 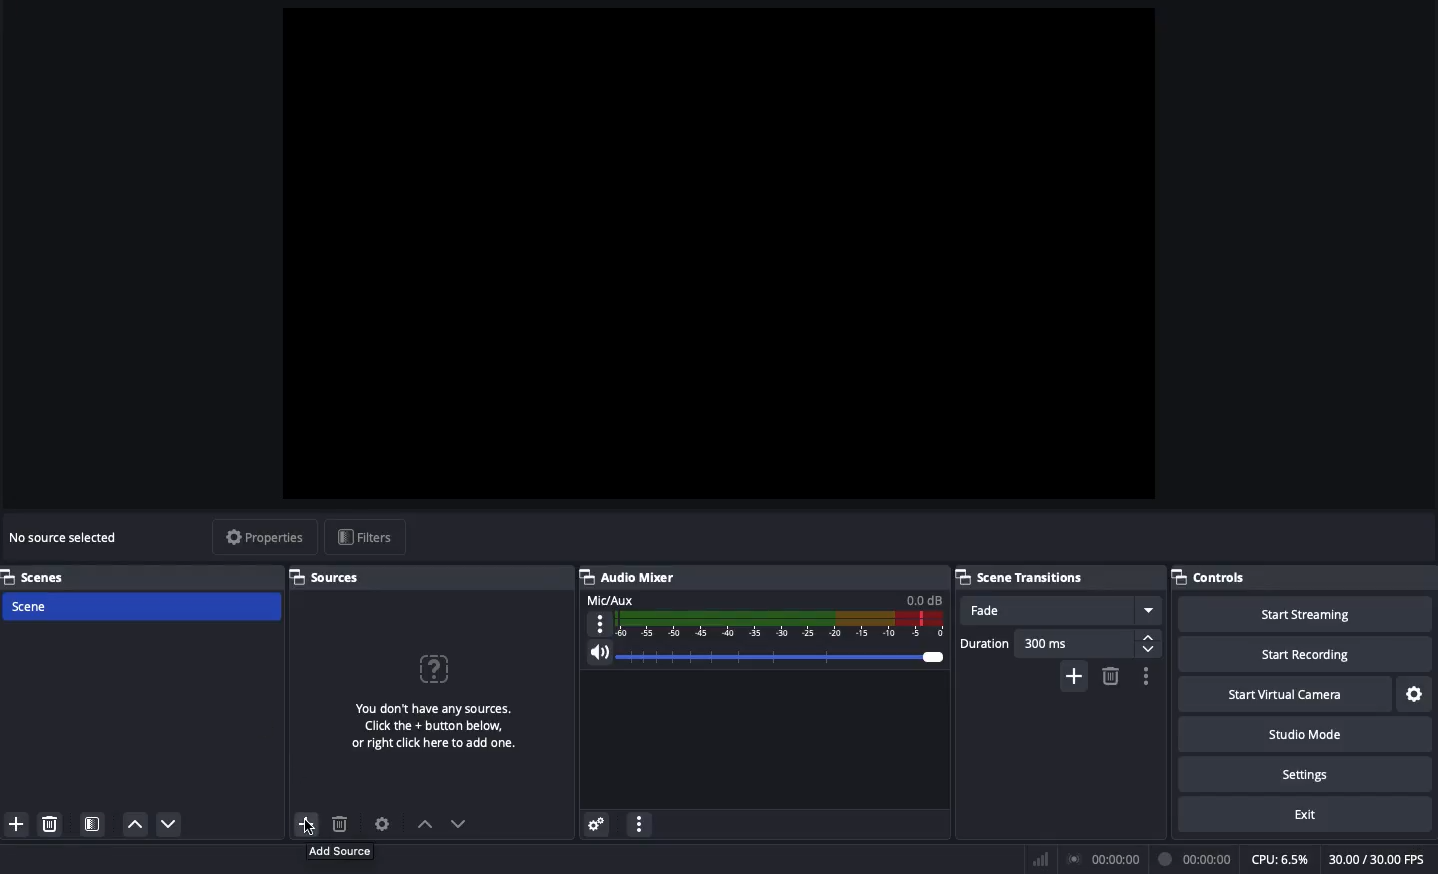 I want to click on Exit, so click(x=1304, y=815).